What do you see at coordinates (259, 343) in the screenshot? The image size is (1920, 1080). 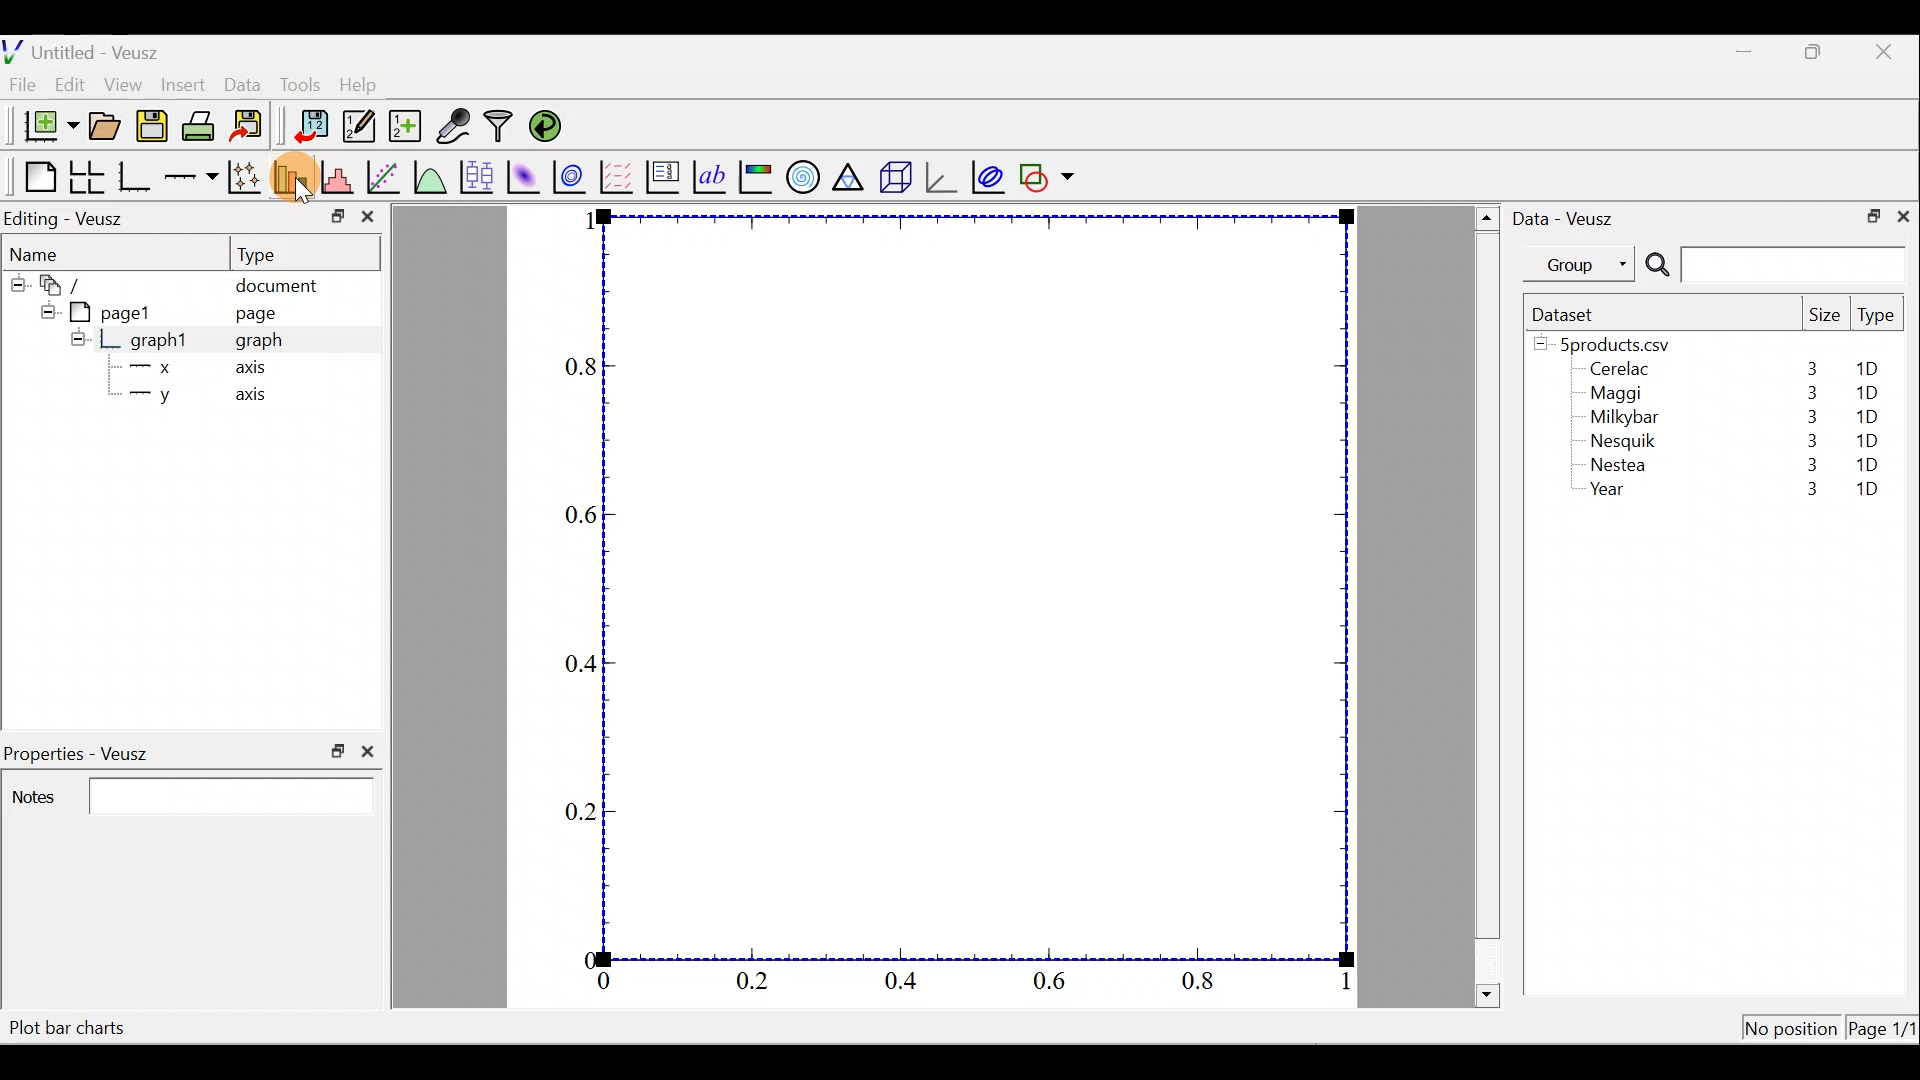 I see `graph` at bounding box center [259, 343].